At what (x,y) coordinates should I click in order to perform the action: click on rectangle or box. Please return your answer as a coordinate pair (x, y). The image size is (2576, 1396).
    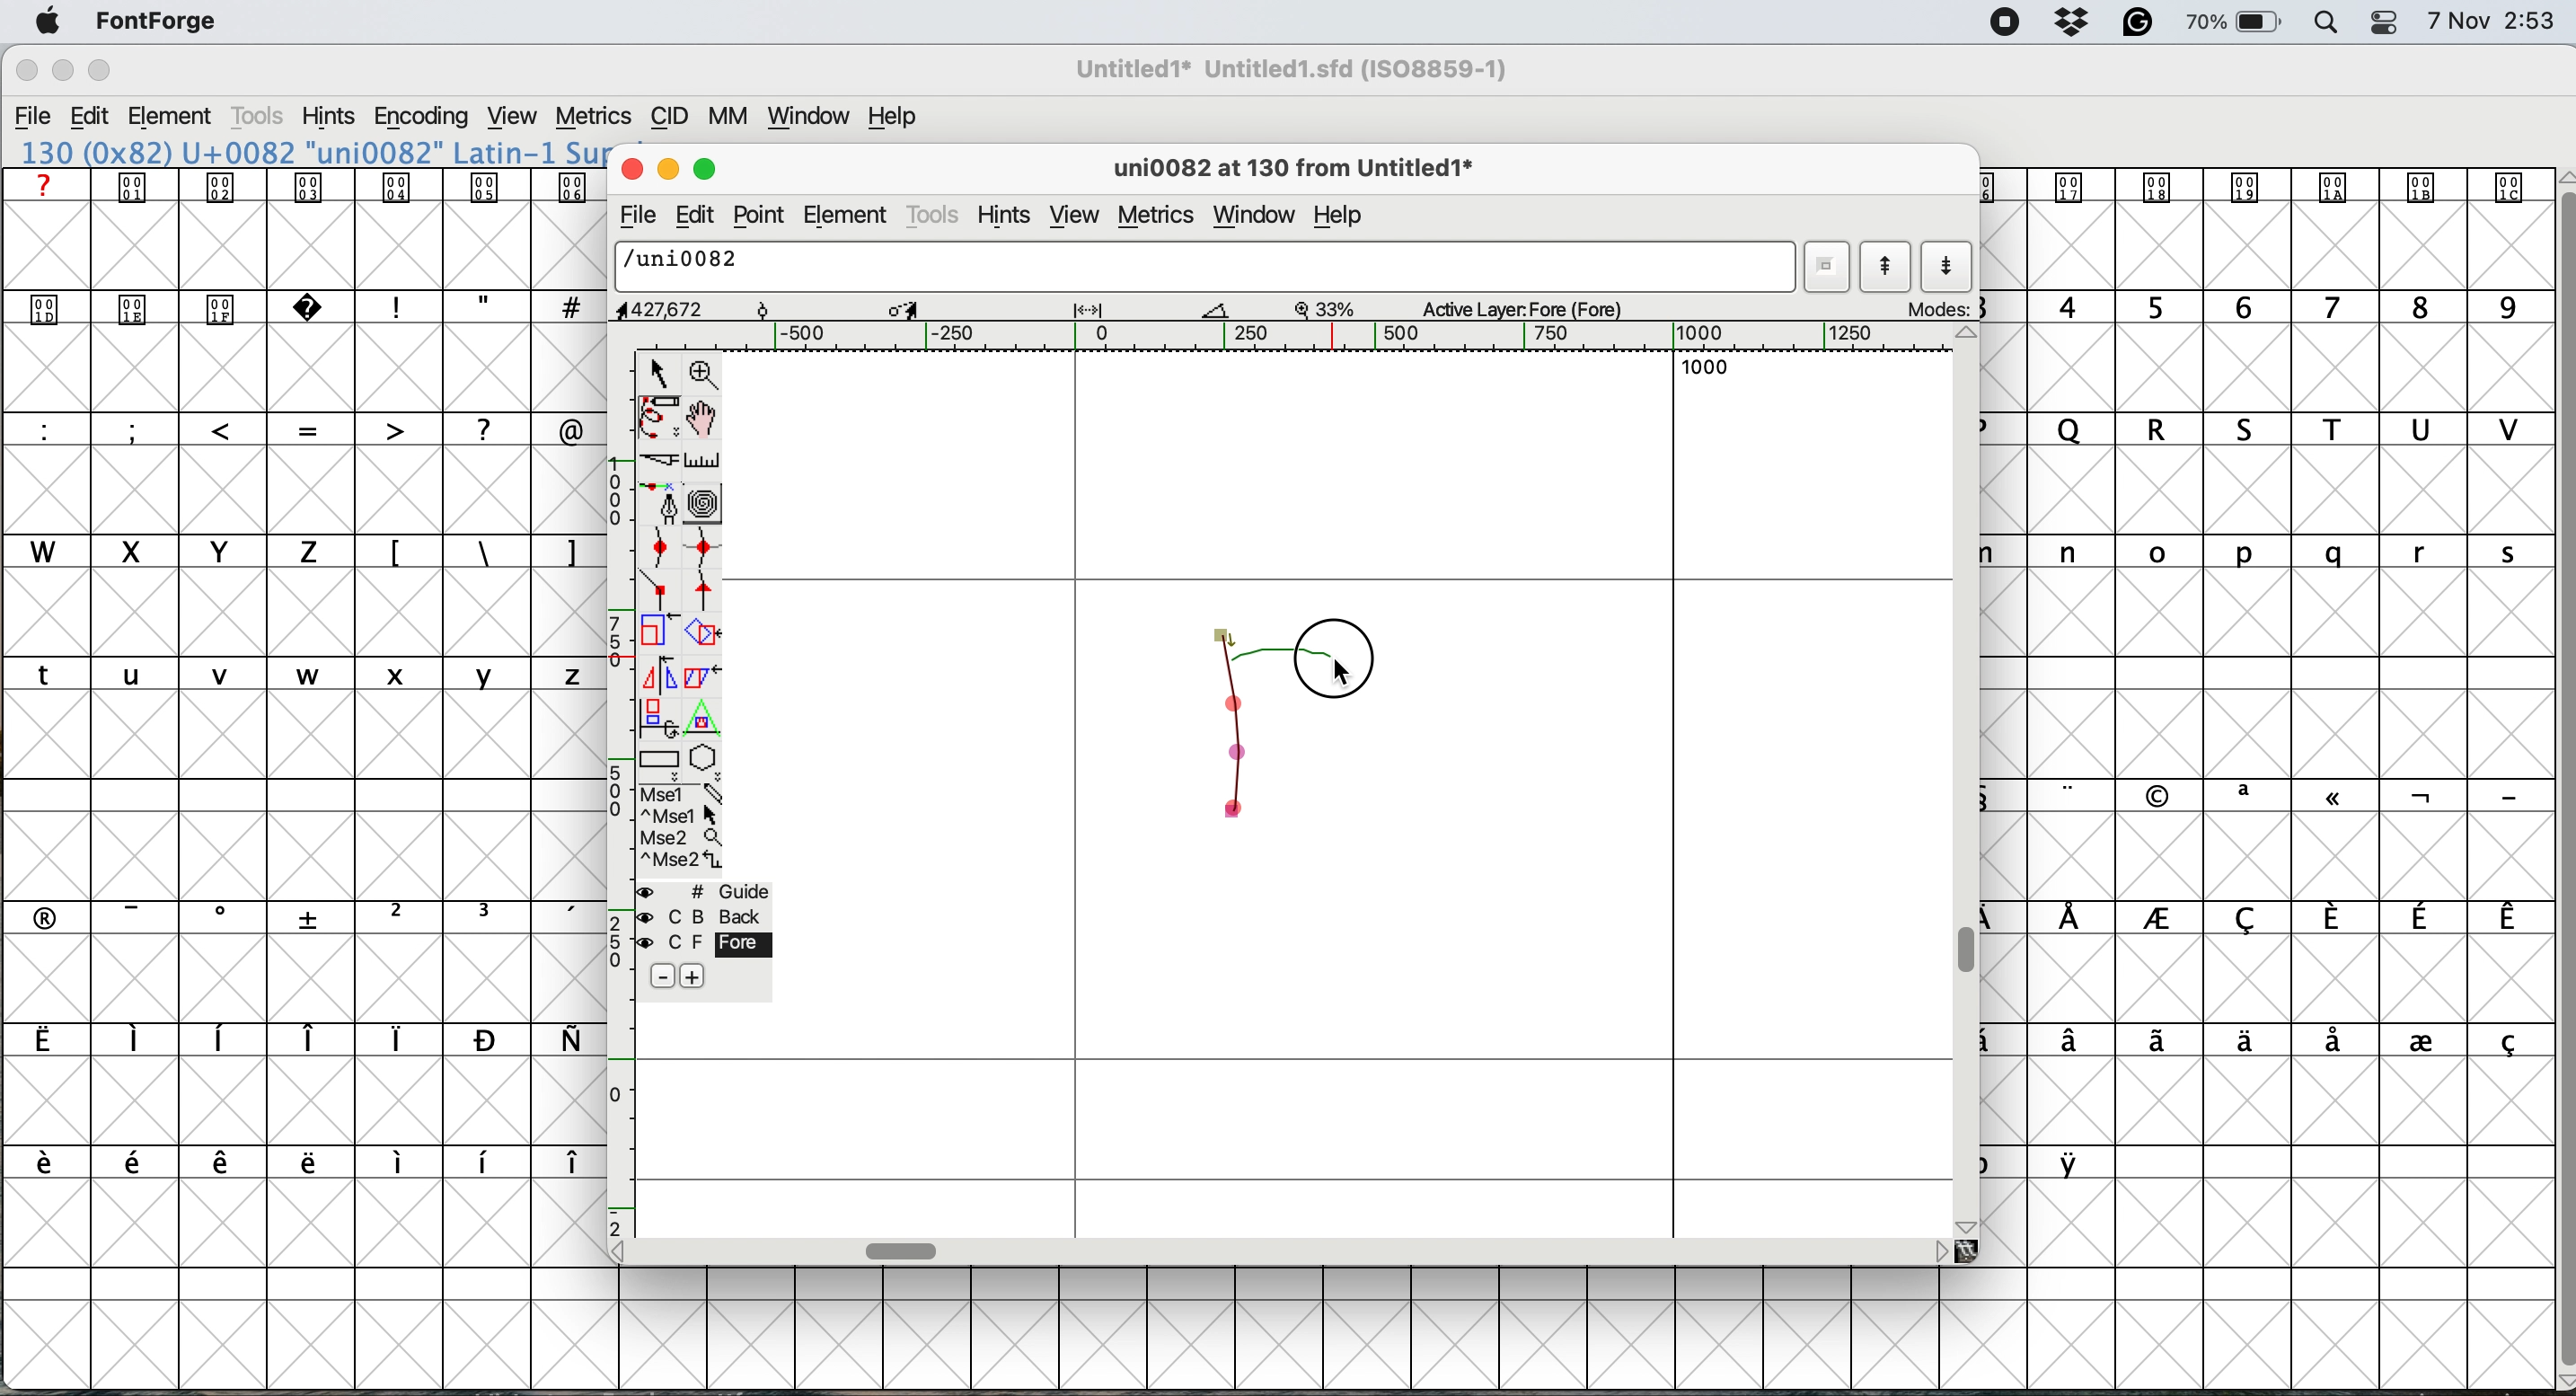
    Looking at the image, I should click on (661, 763).